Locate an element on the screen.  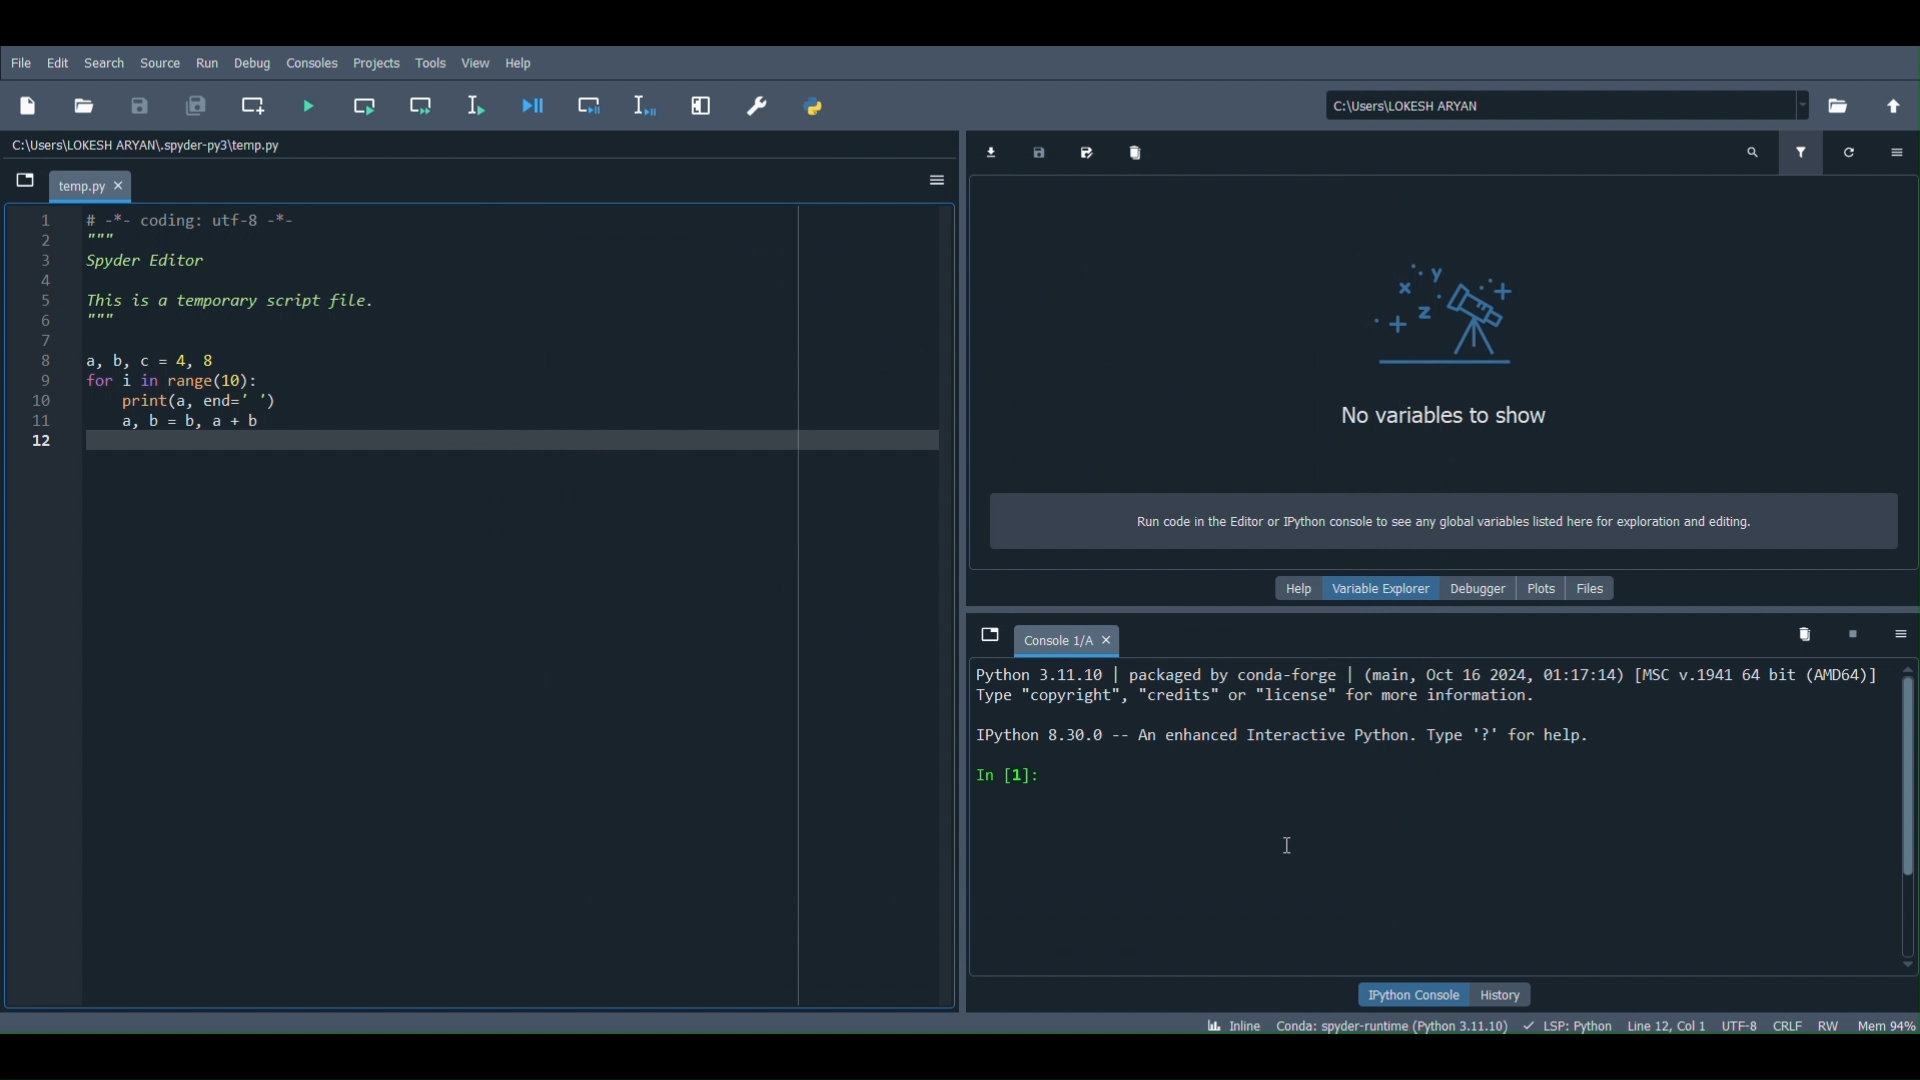
IPython console is located at coordinates (1415, 997).